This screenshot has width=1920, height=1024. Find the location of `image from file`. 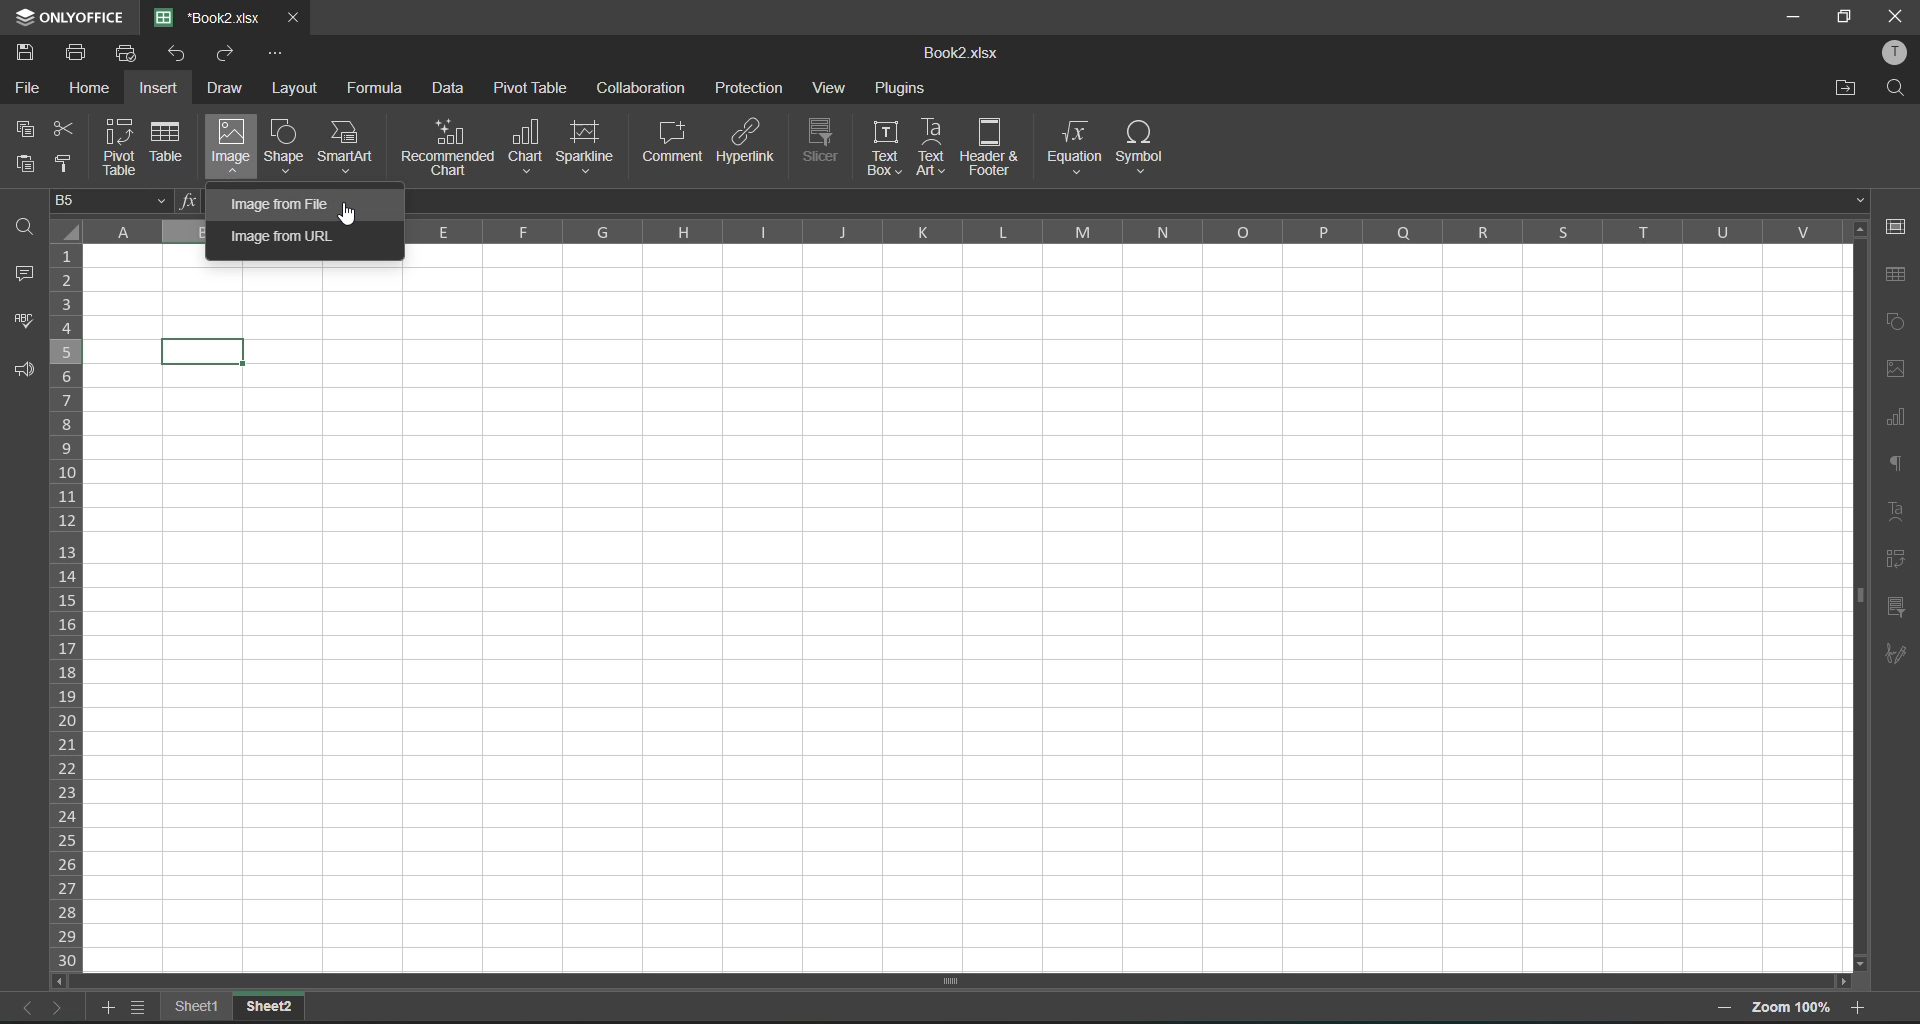

image from file is located at coordinates (279, 204).